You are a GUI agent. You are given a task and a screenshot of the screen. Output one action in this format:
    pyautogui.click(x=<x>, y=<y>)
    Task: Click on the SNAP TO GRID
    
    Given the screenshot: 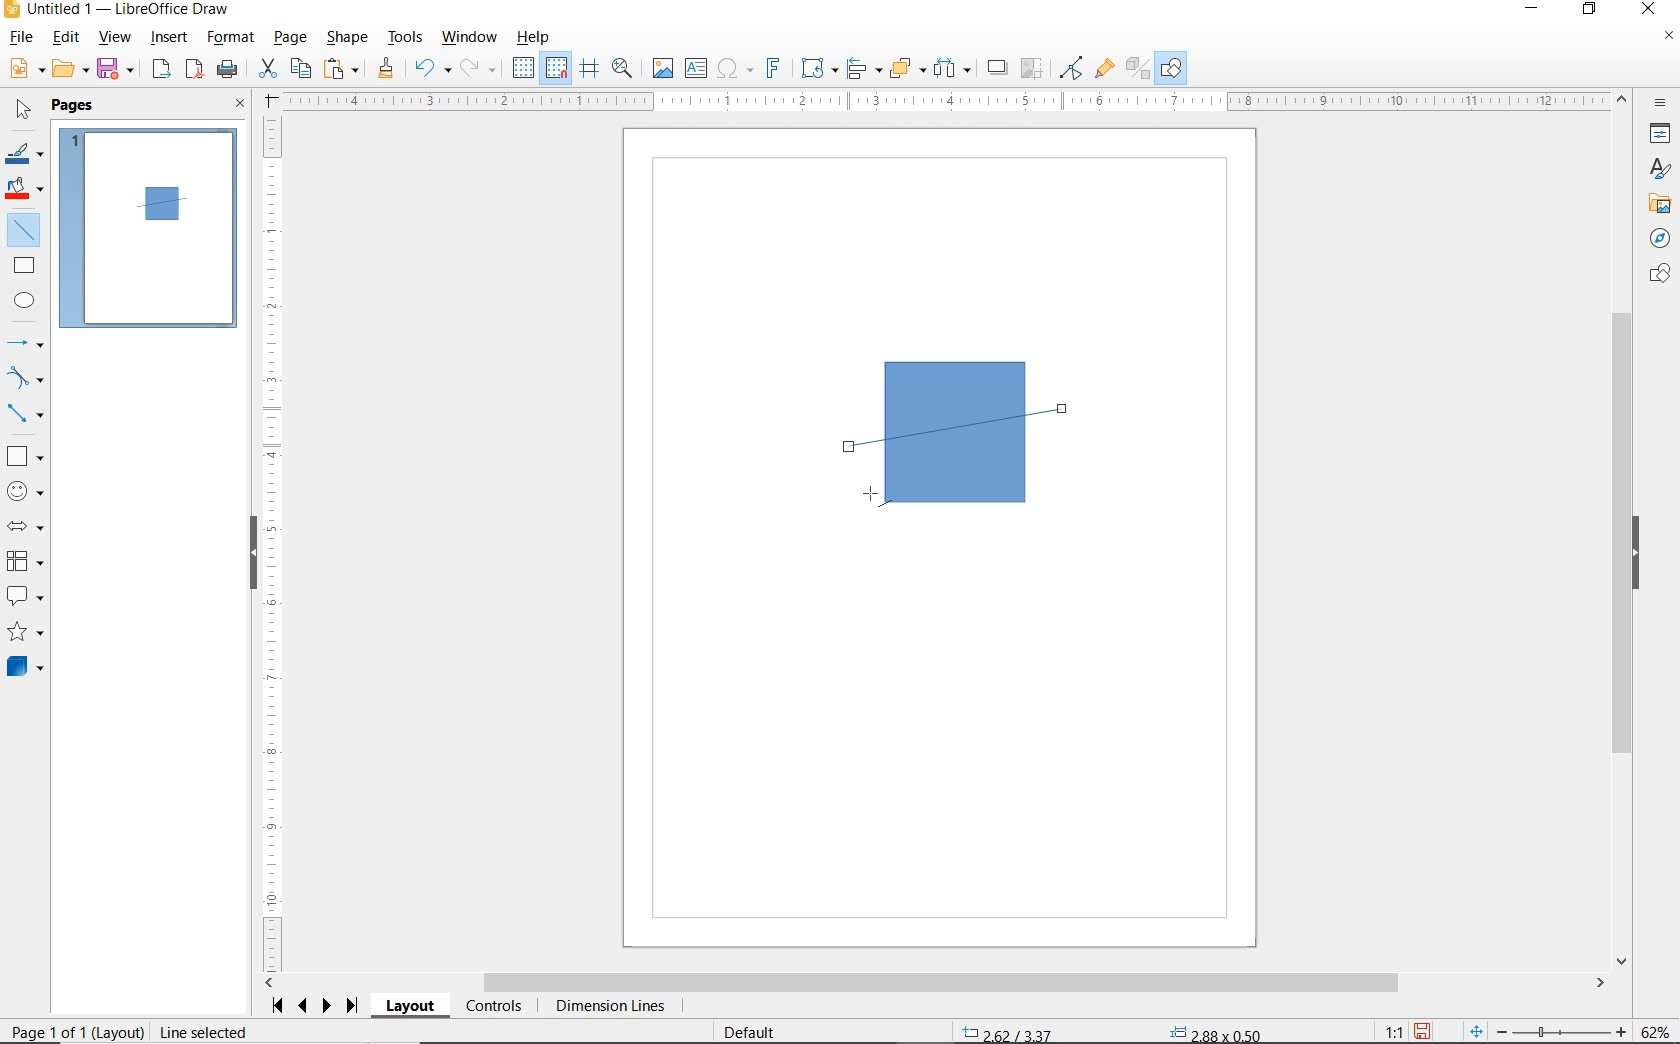 What is the action you would take?
    pyautogui.click(x=557, y=68)
    